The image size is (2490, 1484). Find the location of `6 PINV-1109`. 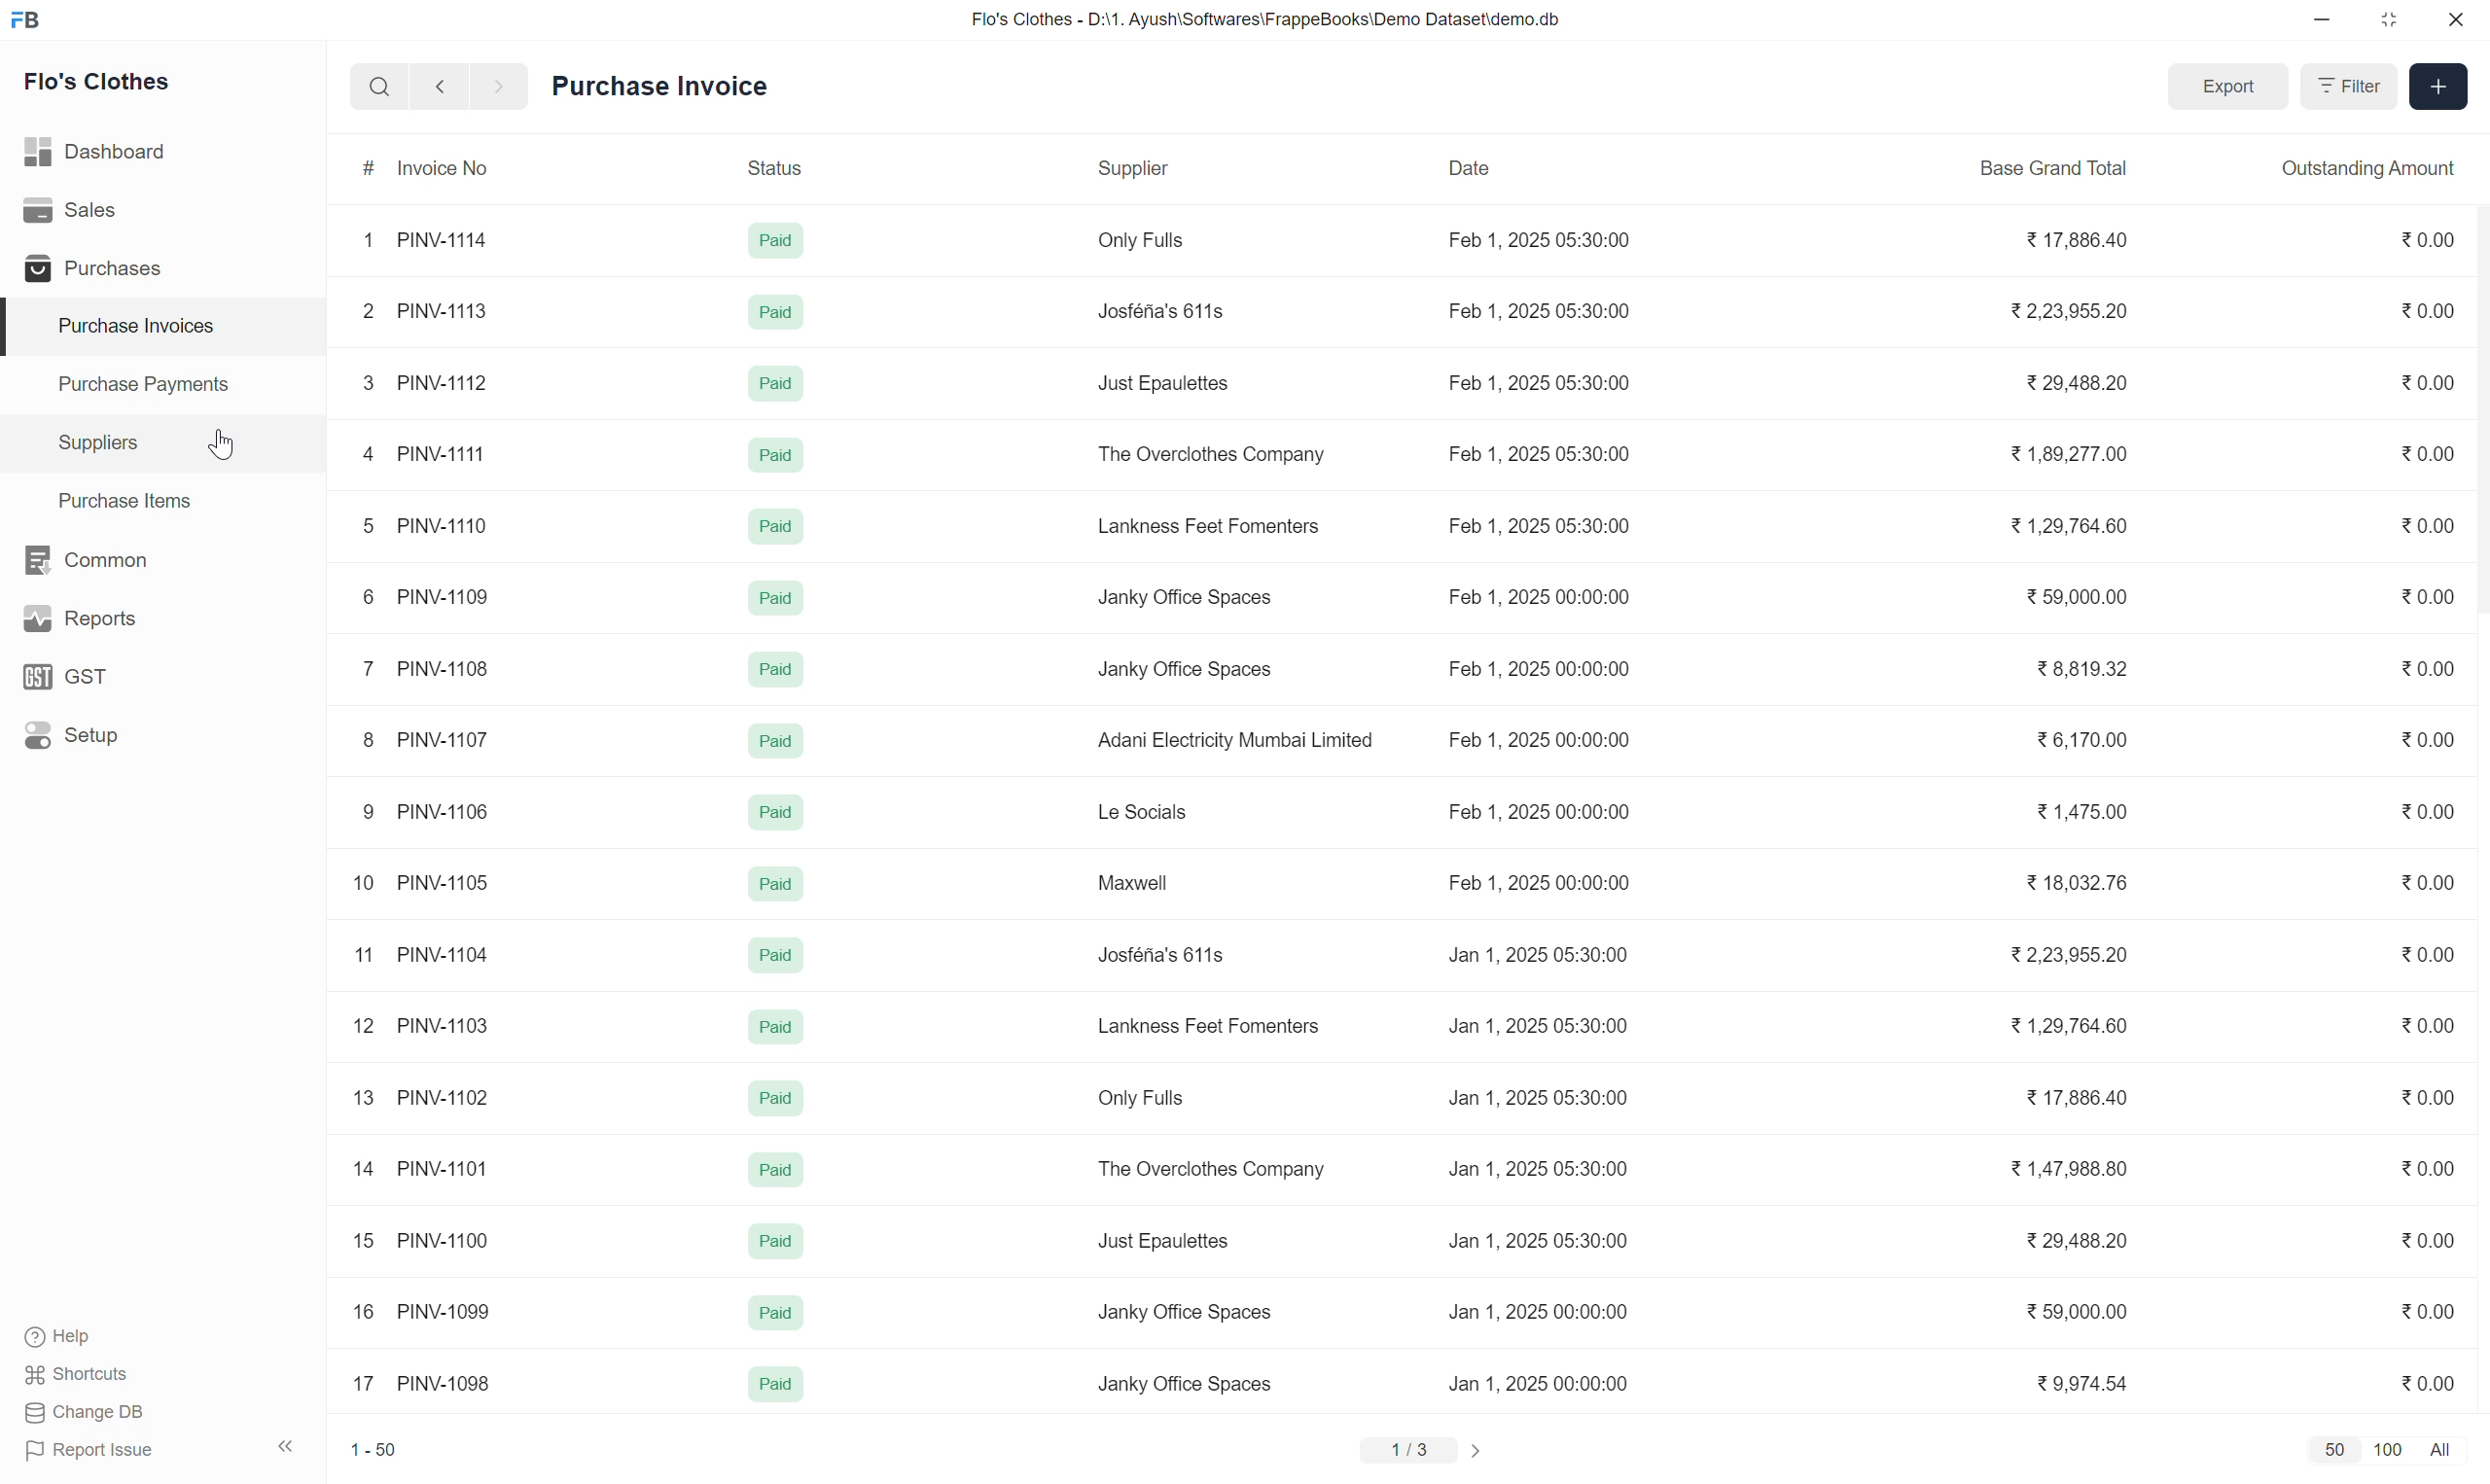

6 PINV-1109 is located at coordinates (427, 596).